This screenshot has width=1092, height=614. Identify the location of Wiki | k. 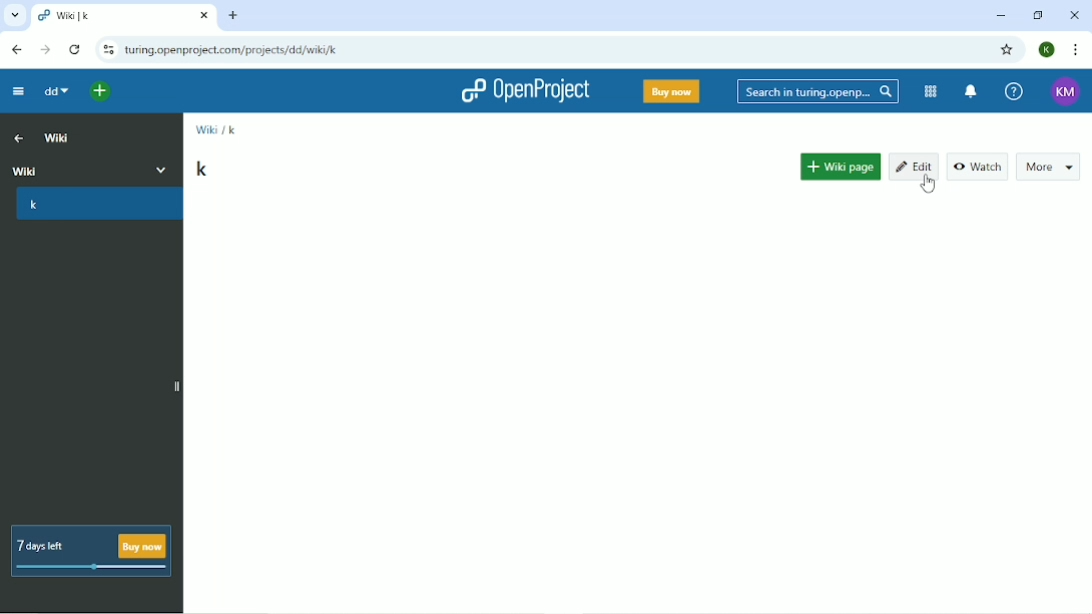
(103, 17).